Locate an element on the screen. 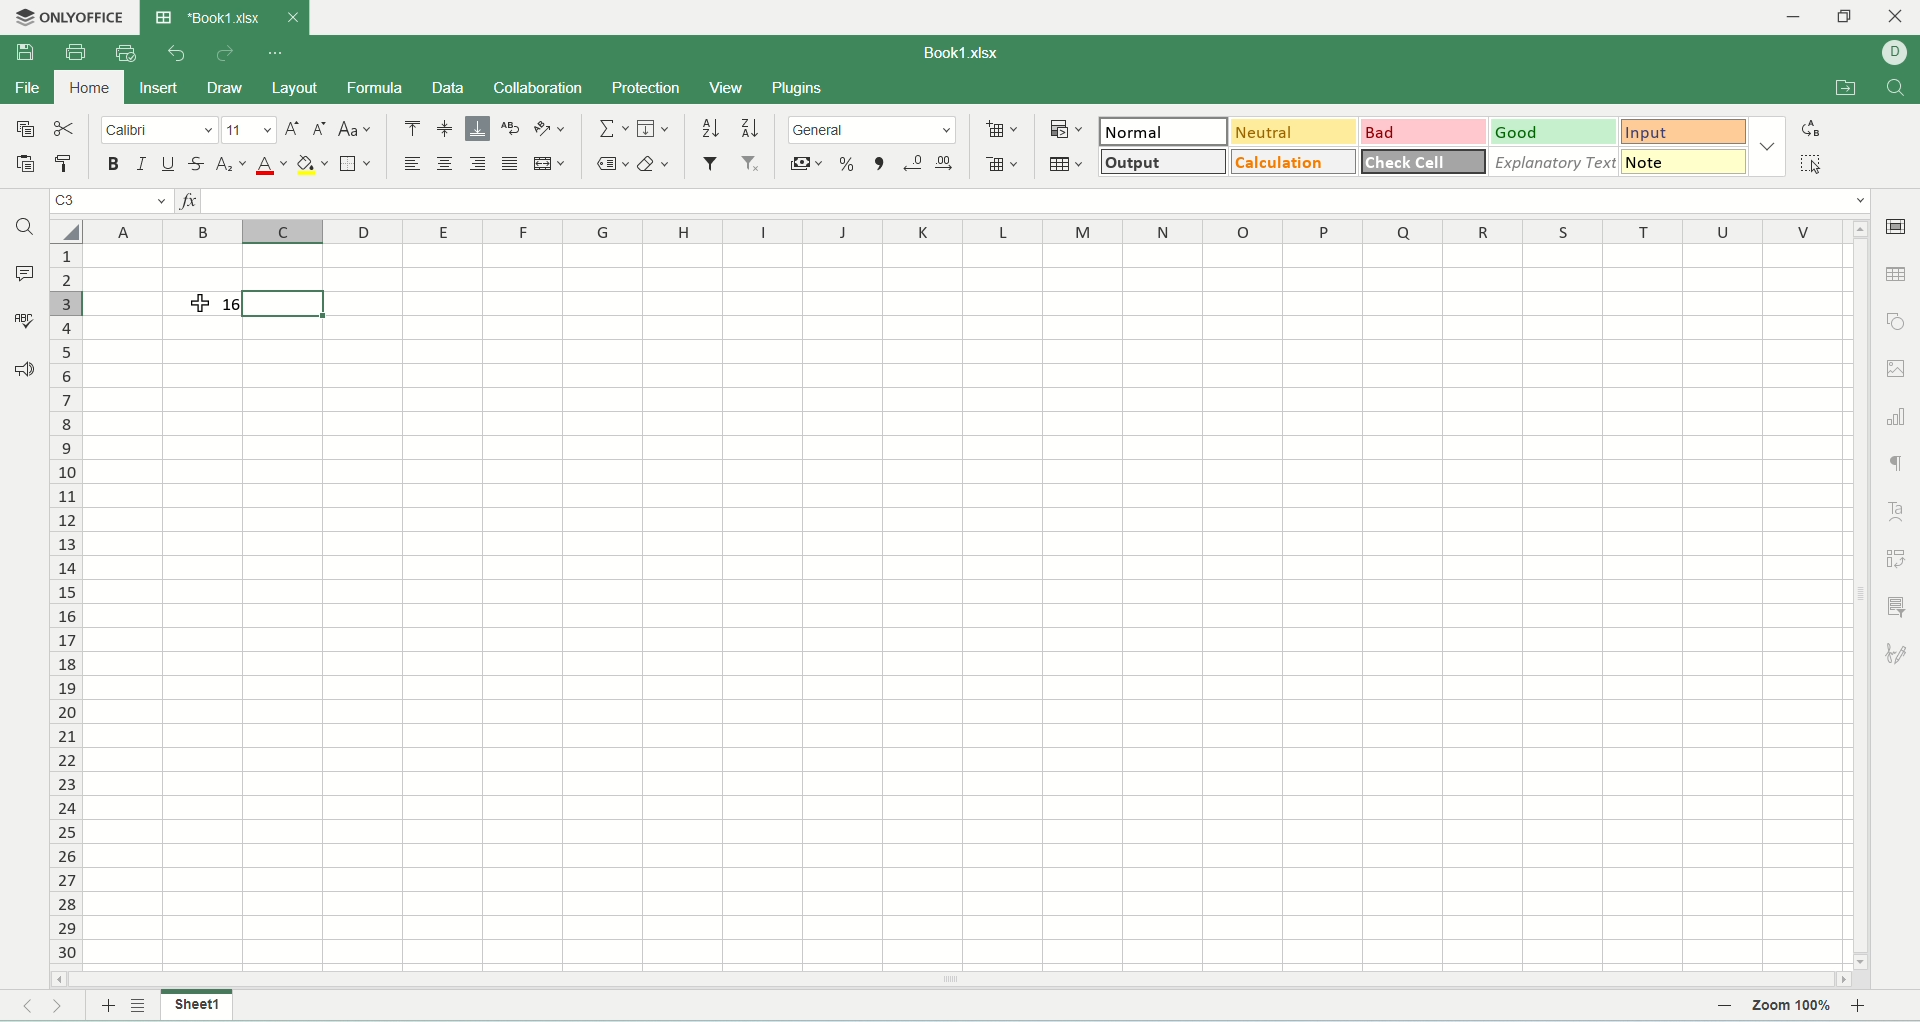 This screenshot has height=1022, width=1920. undo is located at coordinates (178, 55).